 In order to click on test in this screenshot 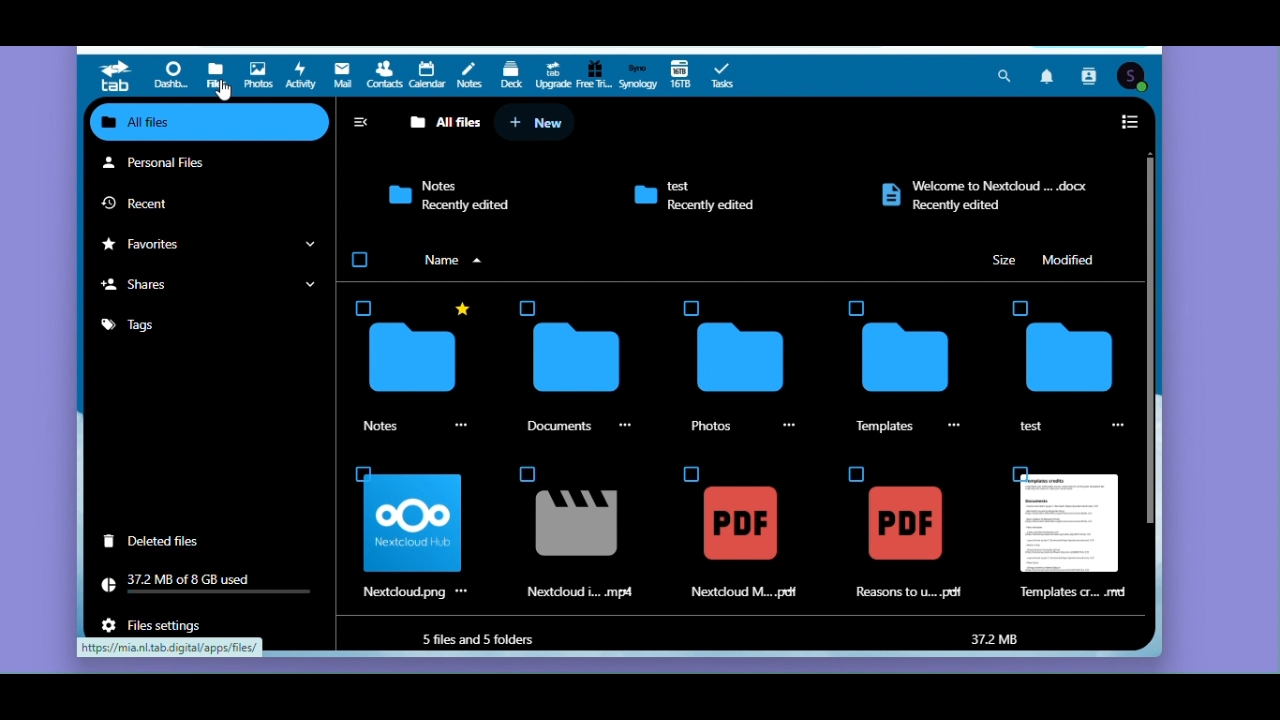, I will do `click(695, 195)`.